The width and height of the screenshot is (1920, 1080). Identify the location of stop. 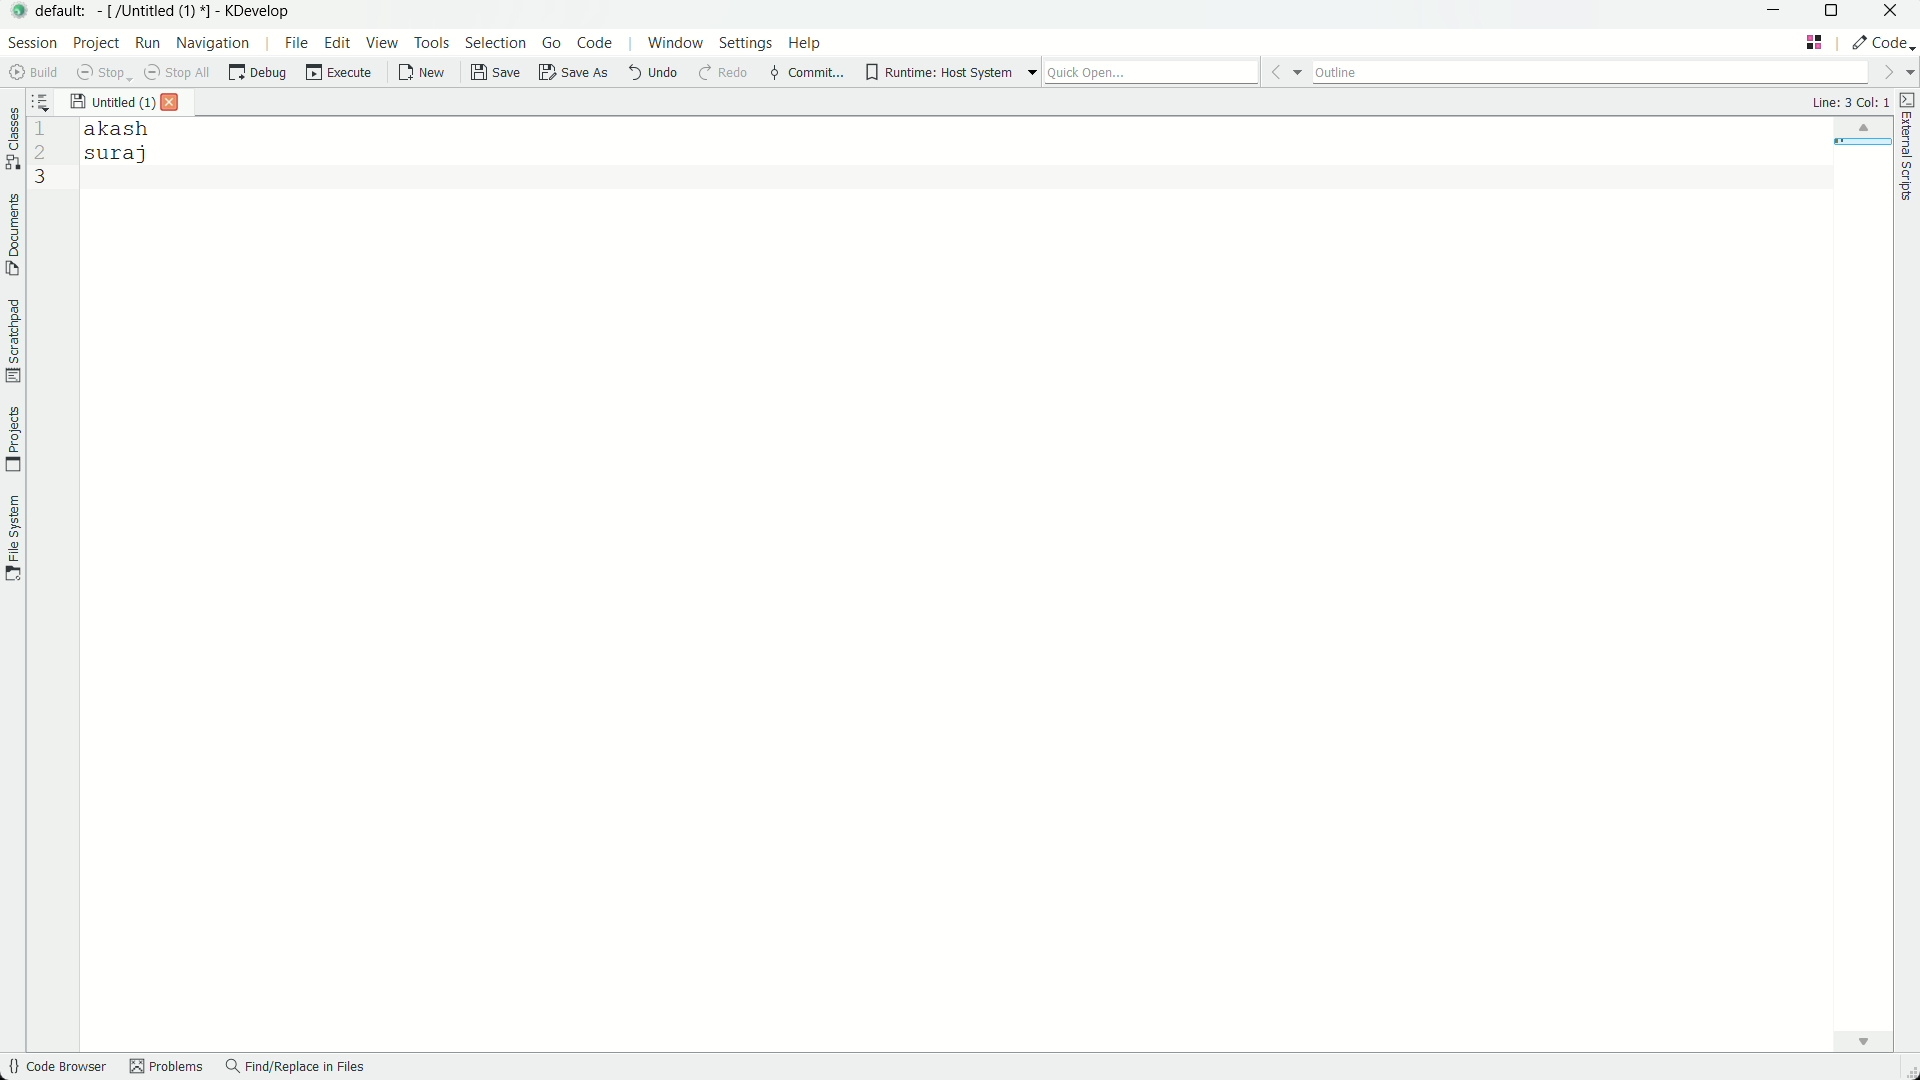
(99, 71).